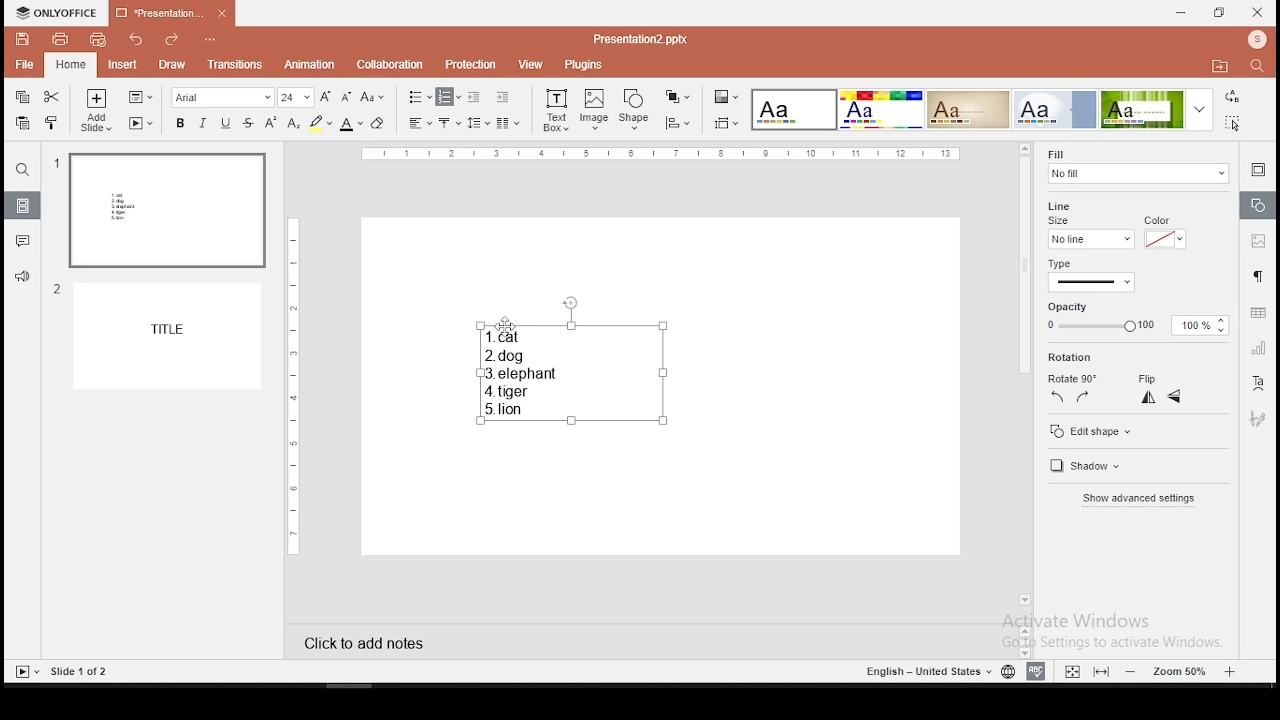 This screenshot has width=1280, height=720. Describe the element at coordinates (390, 65) in the screenshot. I see `collaboration` at that location.